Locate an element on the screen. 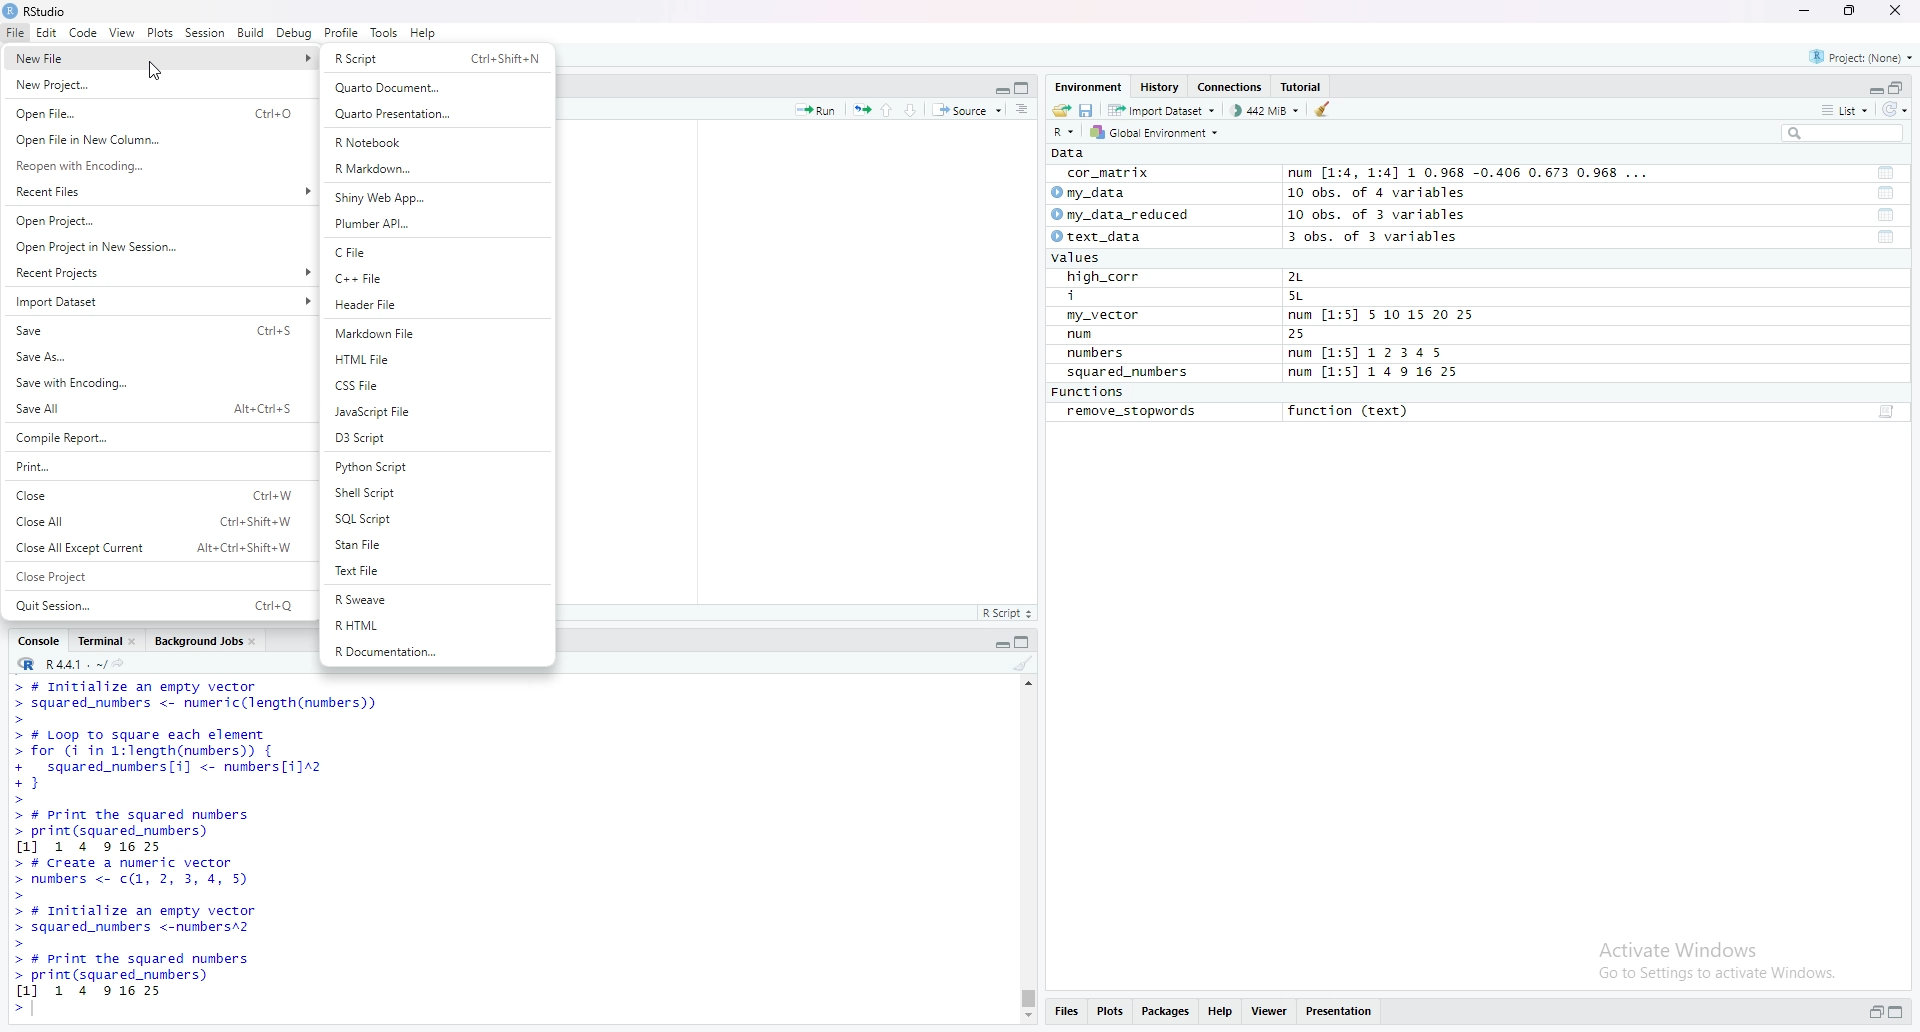 The image size is (1920, 1032). 5L is located at coordinates (1316, 295).